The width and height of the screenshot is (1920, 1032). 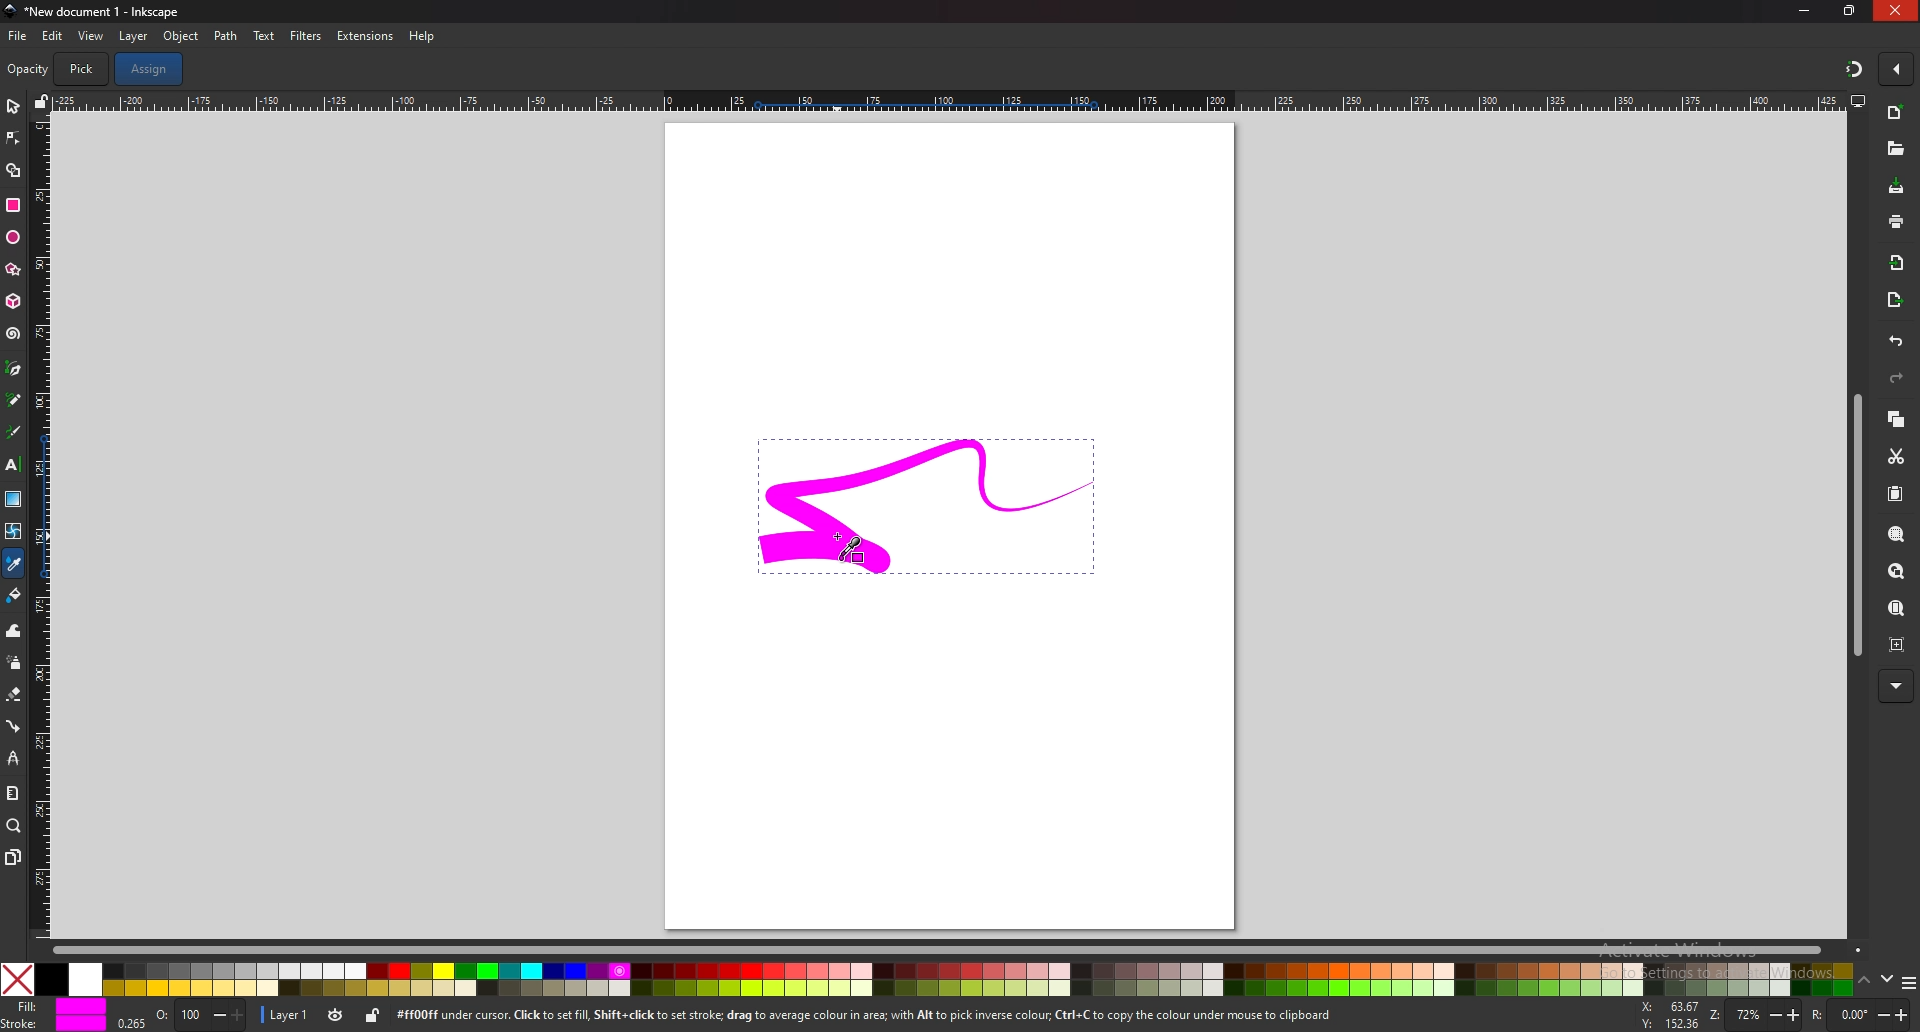 I want to click on enable snapping, so click(x=1897, y=71).